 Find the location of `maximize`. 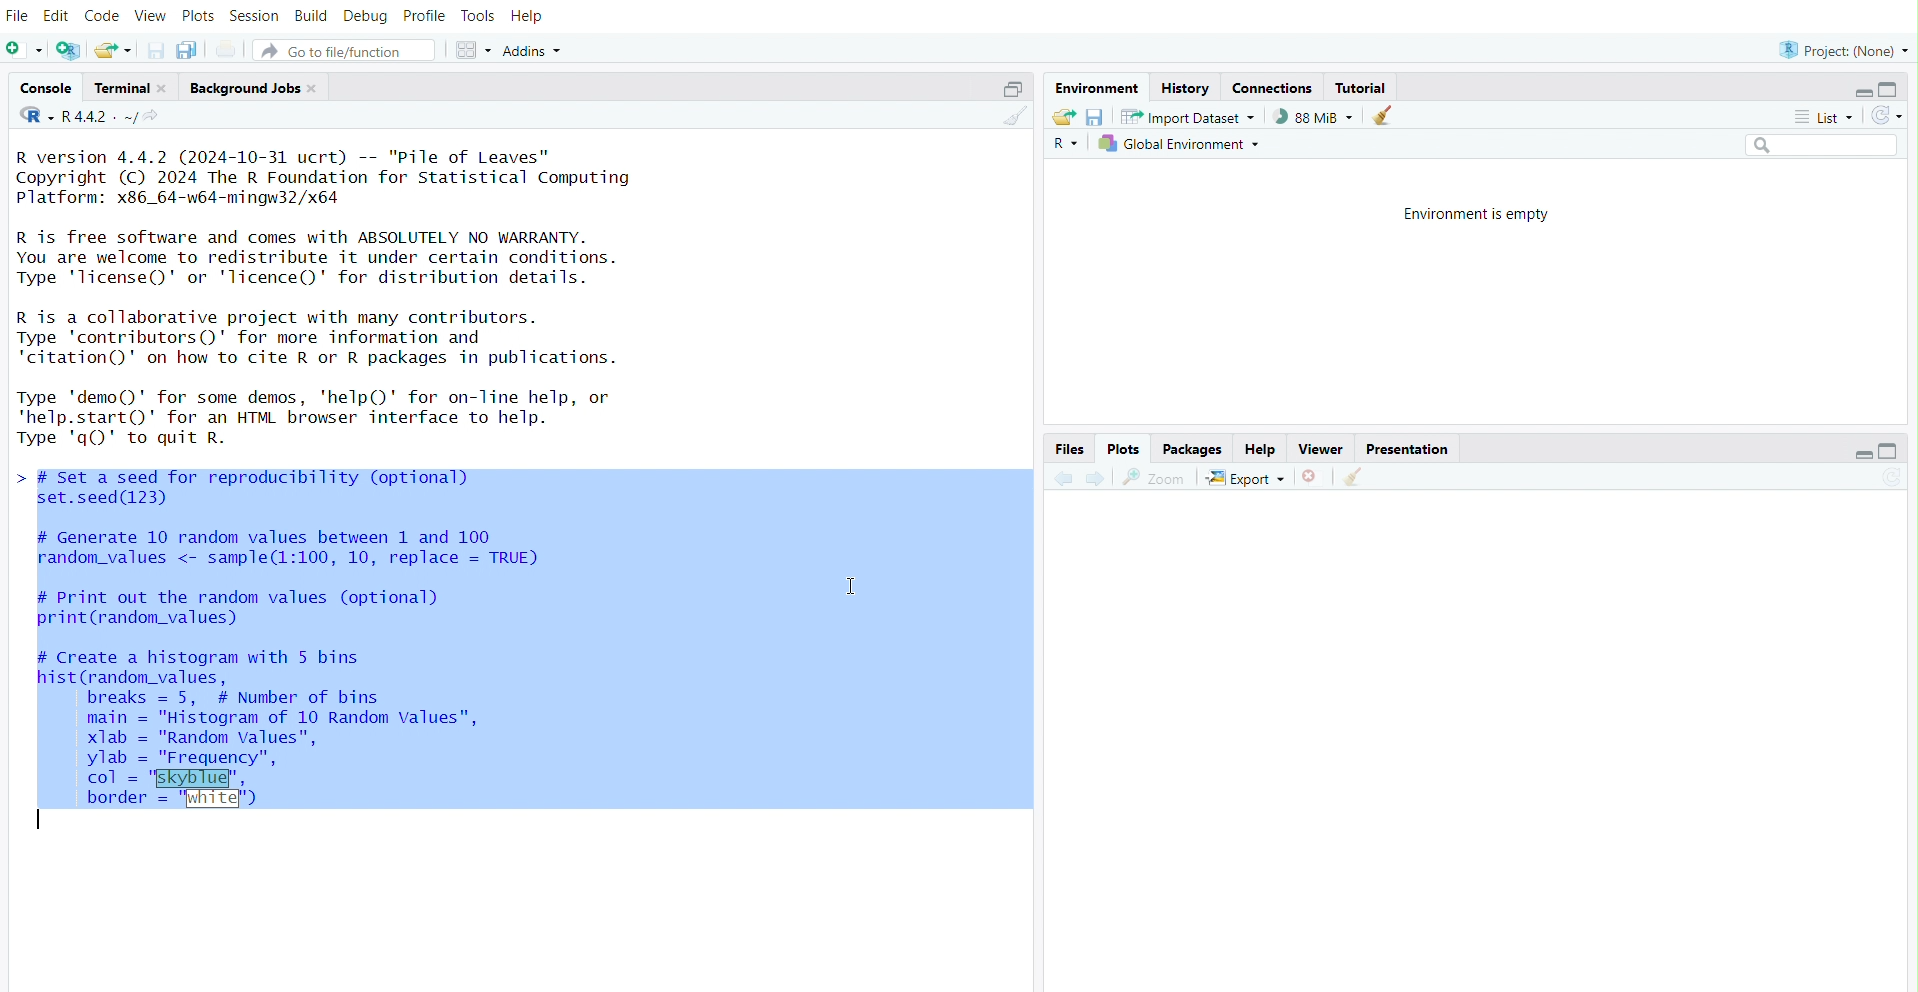

maximize is located at coordinates (1899, 451).